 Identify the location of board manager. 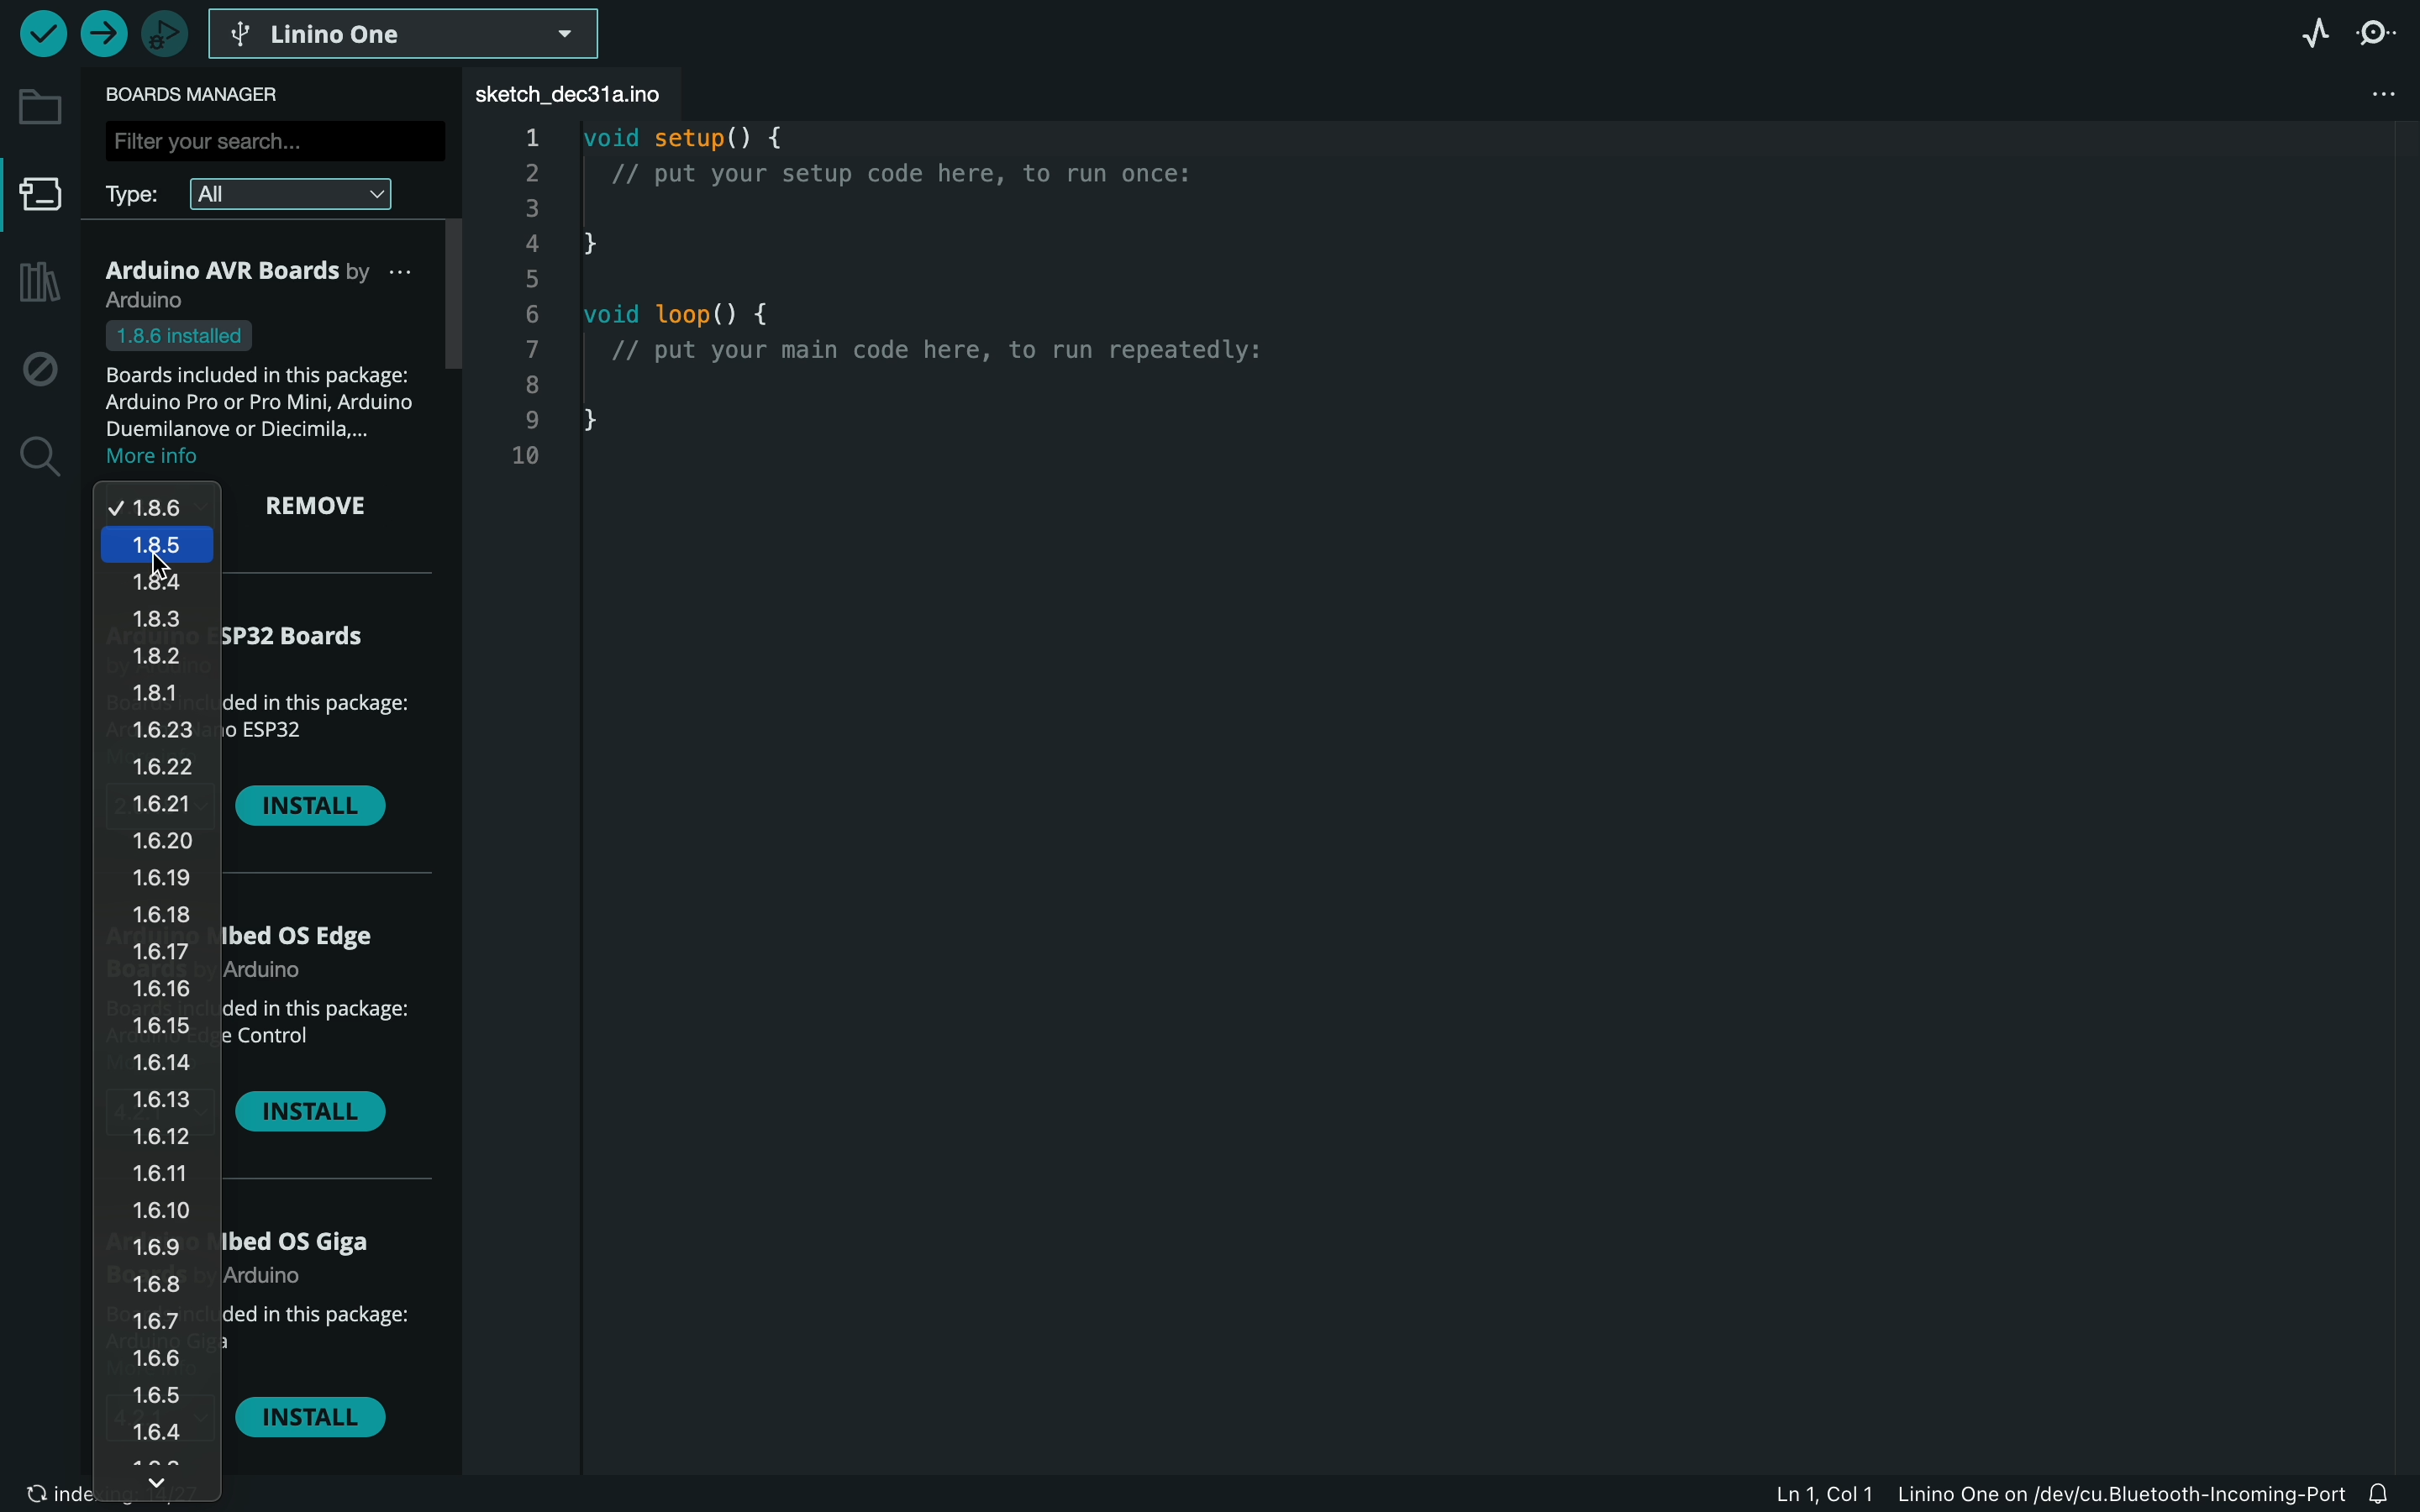
(41, 201).